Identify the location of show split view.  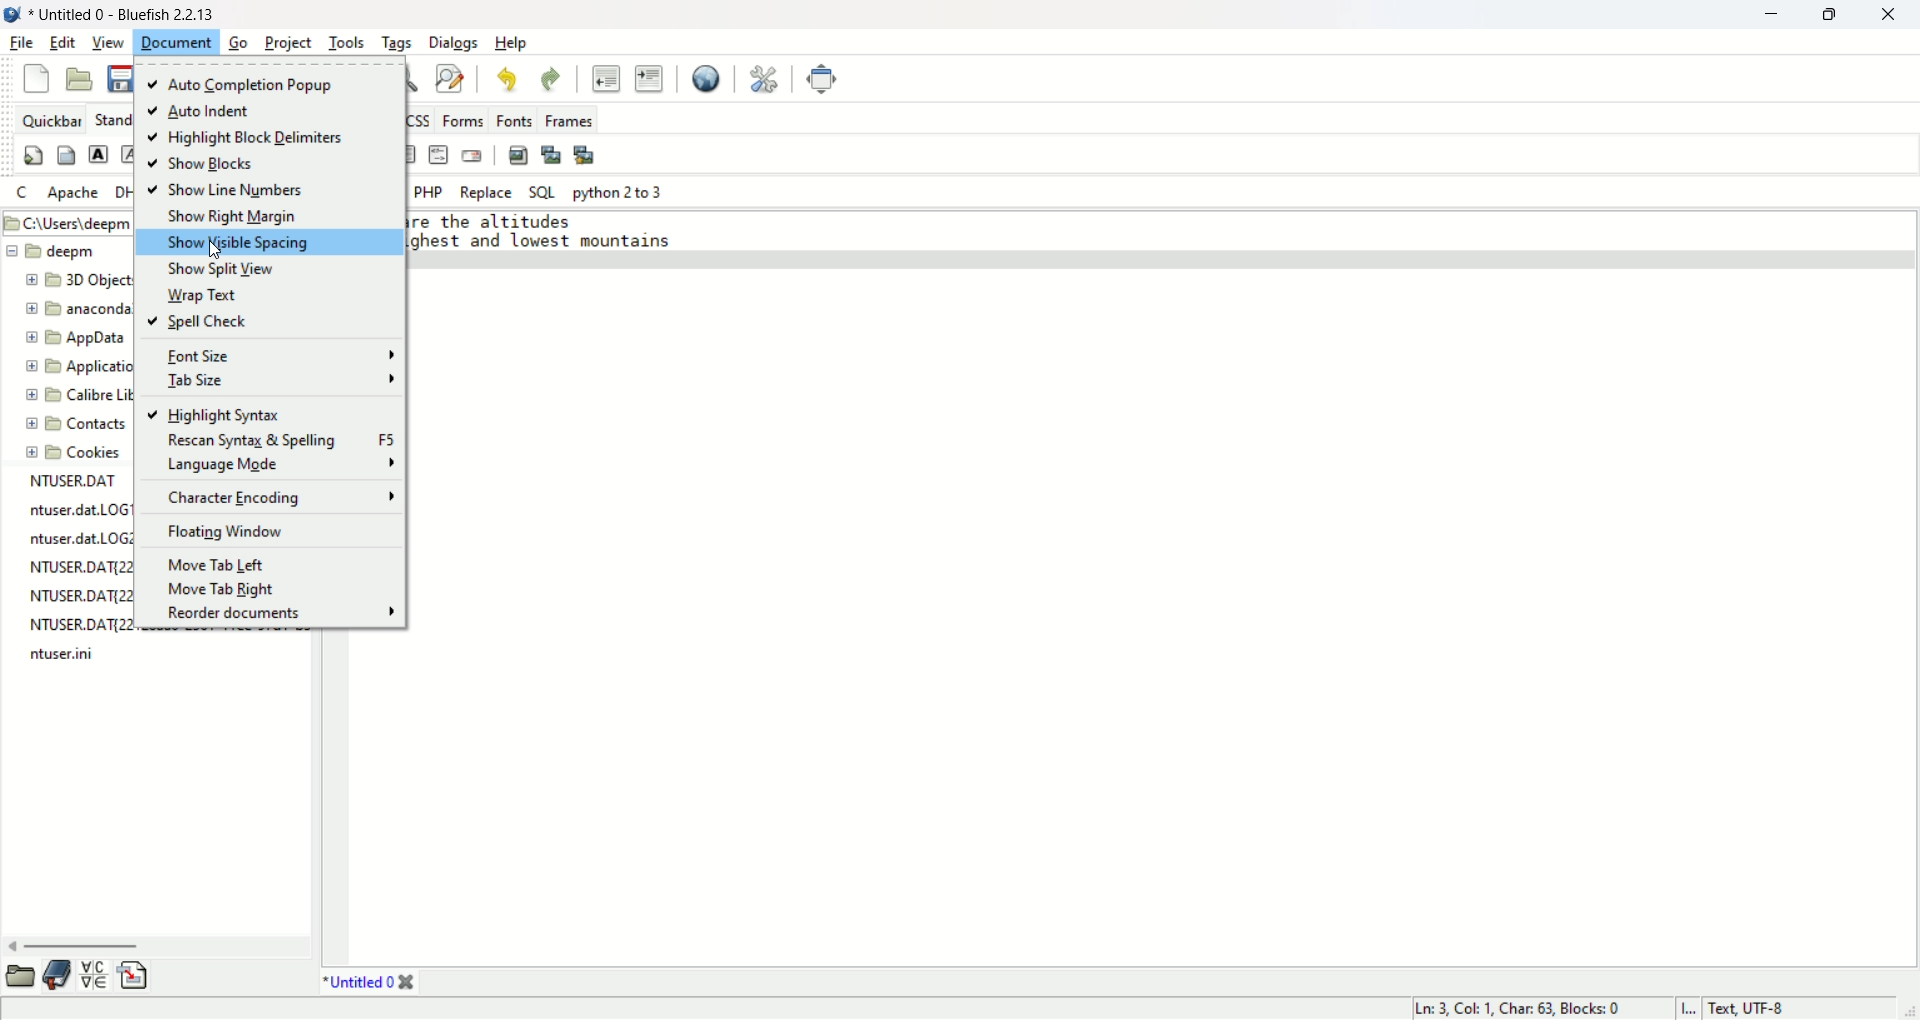
(221, 270).